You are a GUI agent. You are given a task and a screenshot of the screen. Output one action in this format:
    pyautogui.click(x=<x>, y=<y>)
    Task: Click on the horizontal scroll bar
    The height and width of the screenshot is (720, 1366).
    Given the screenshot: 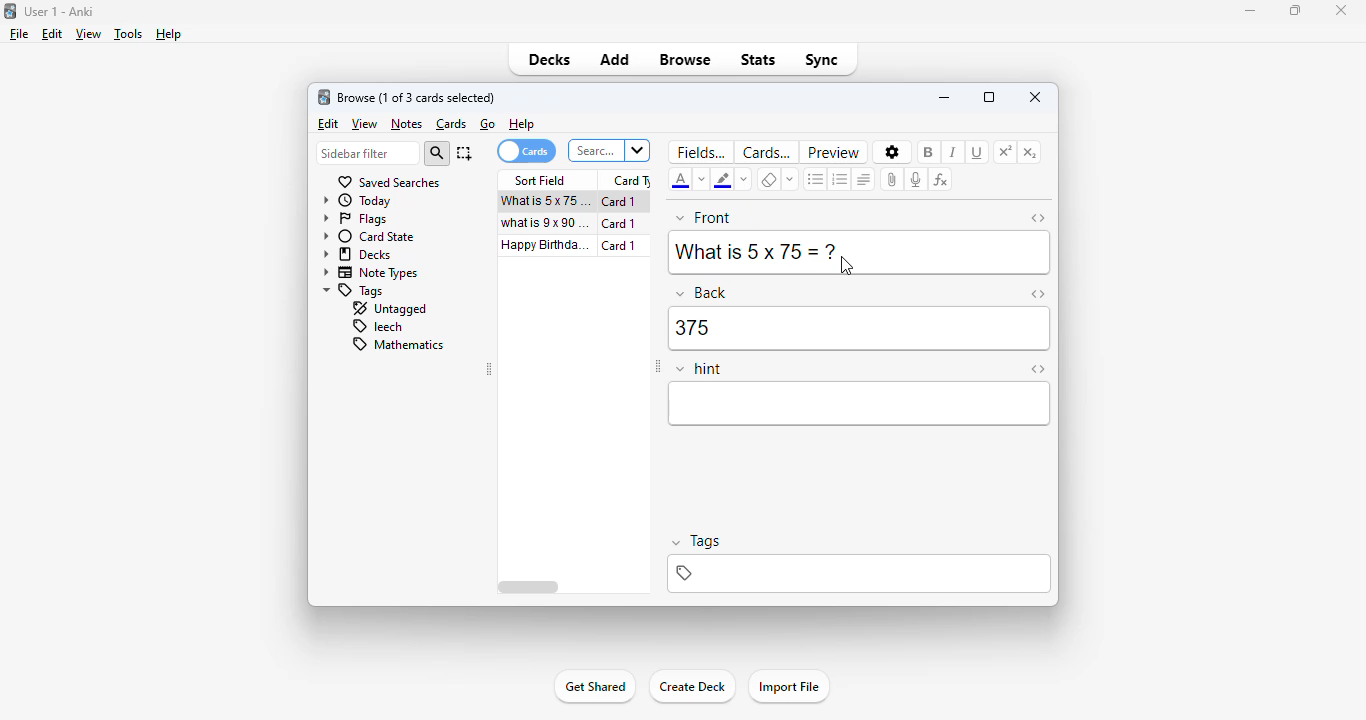 What is the action you would take?
    pyautogui.click(x=529, y=587)
    